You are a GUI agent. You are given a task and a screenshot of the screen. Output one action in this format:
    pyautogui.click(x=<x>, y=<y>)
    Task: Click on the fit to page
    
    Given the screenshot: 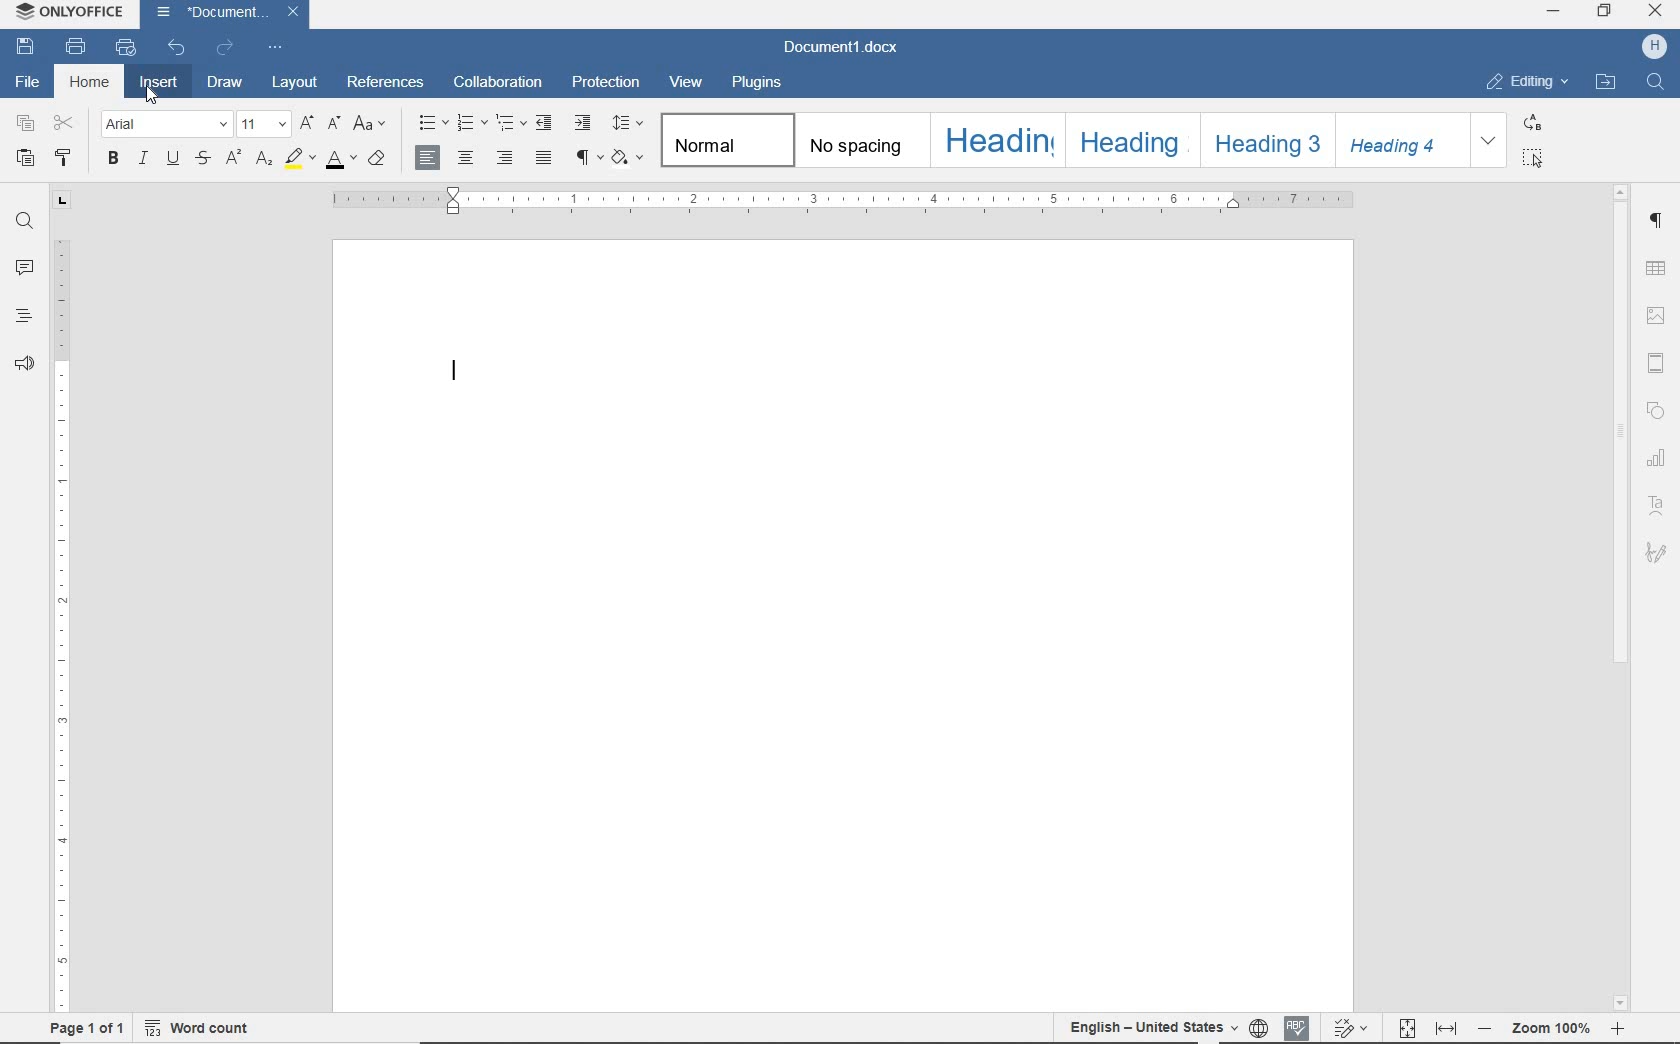 What is the action you would take?
    pyautogui.click(x=1408, y=1027)
    